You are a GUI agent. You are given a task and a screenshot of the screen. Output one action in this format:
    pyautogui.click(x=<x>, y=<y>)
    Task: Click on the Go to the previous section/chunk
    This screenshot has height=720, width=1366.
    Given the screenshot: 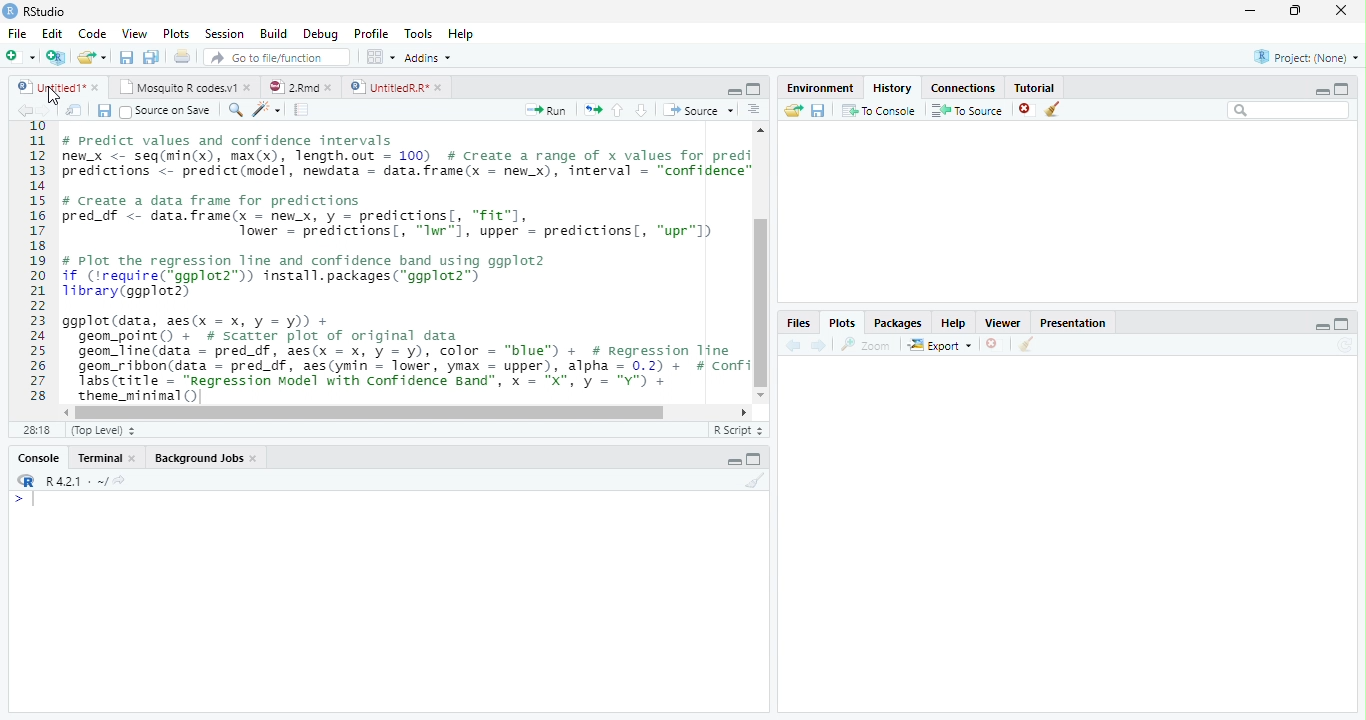 What is the action you would take?
    pyautogui.click(x=618, y=114)
    